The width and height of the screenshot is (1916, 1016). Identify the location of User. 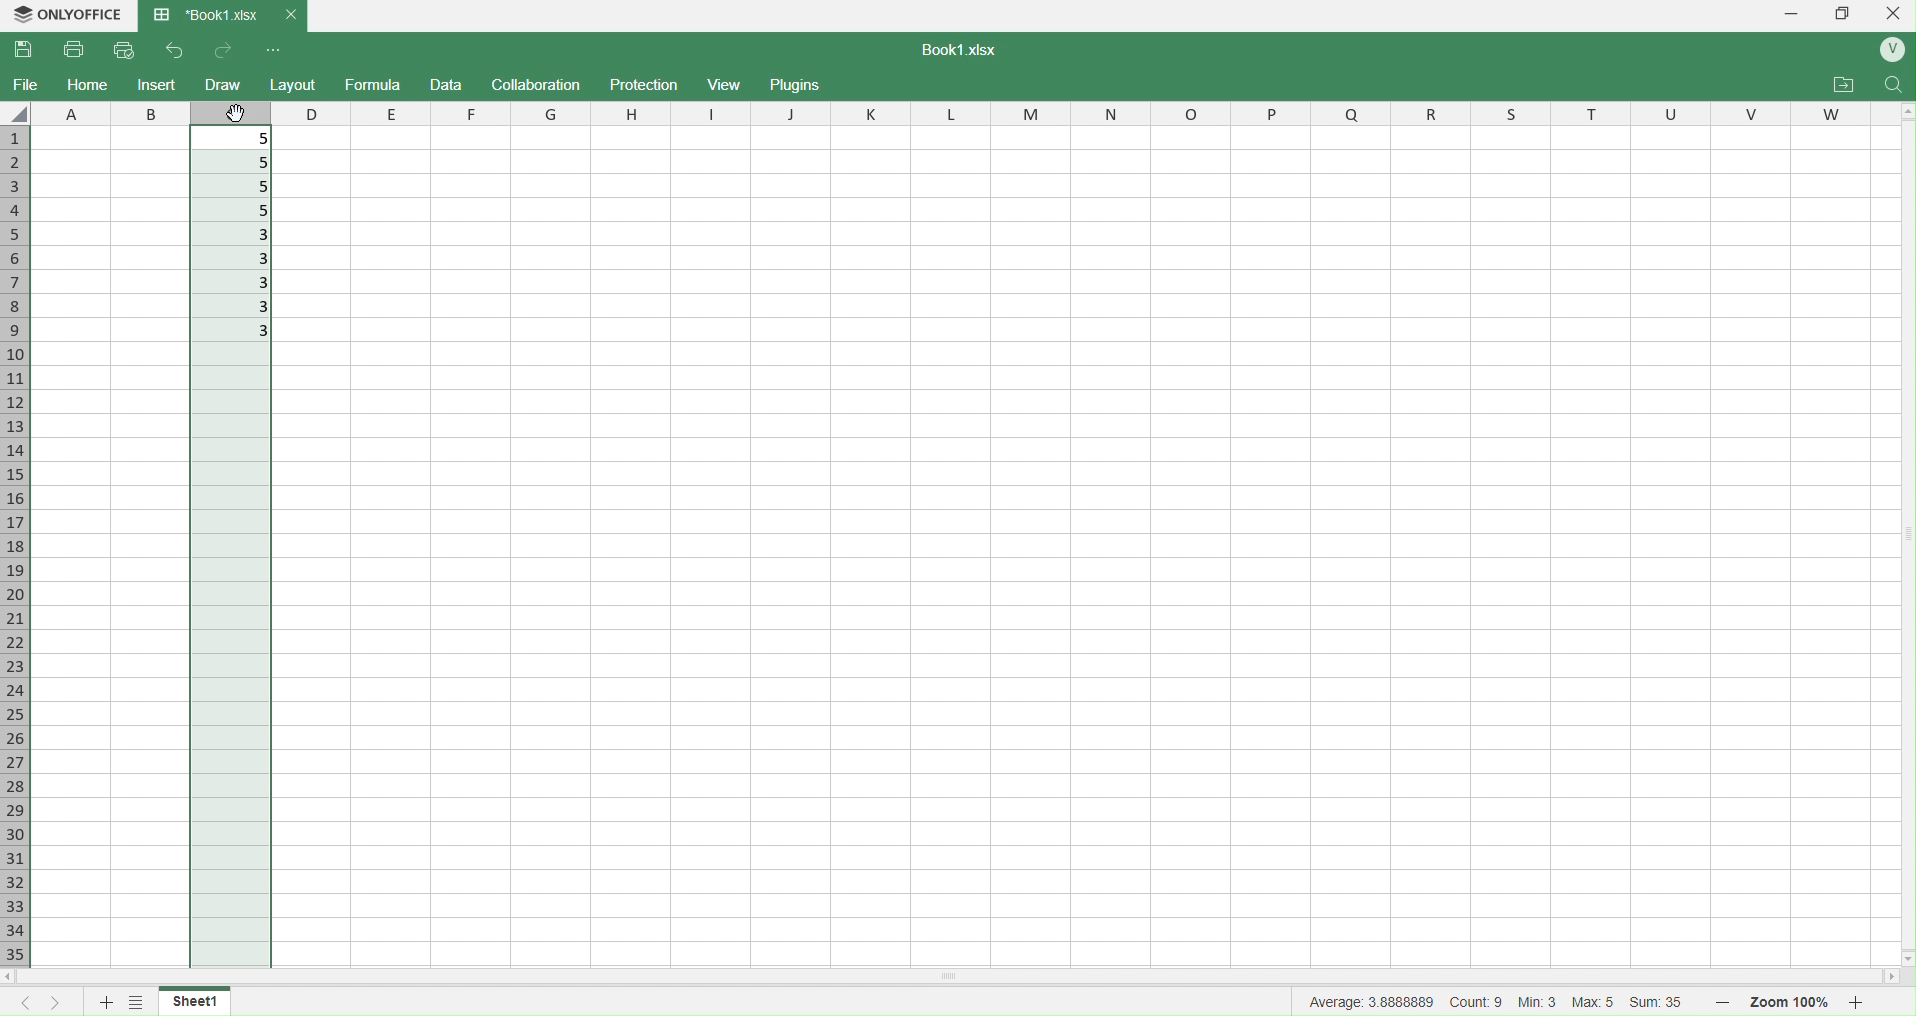
(1890, 51).